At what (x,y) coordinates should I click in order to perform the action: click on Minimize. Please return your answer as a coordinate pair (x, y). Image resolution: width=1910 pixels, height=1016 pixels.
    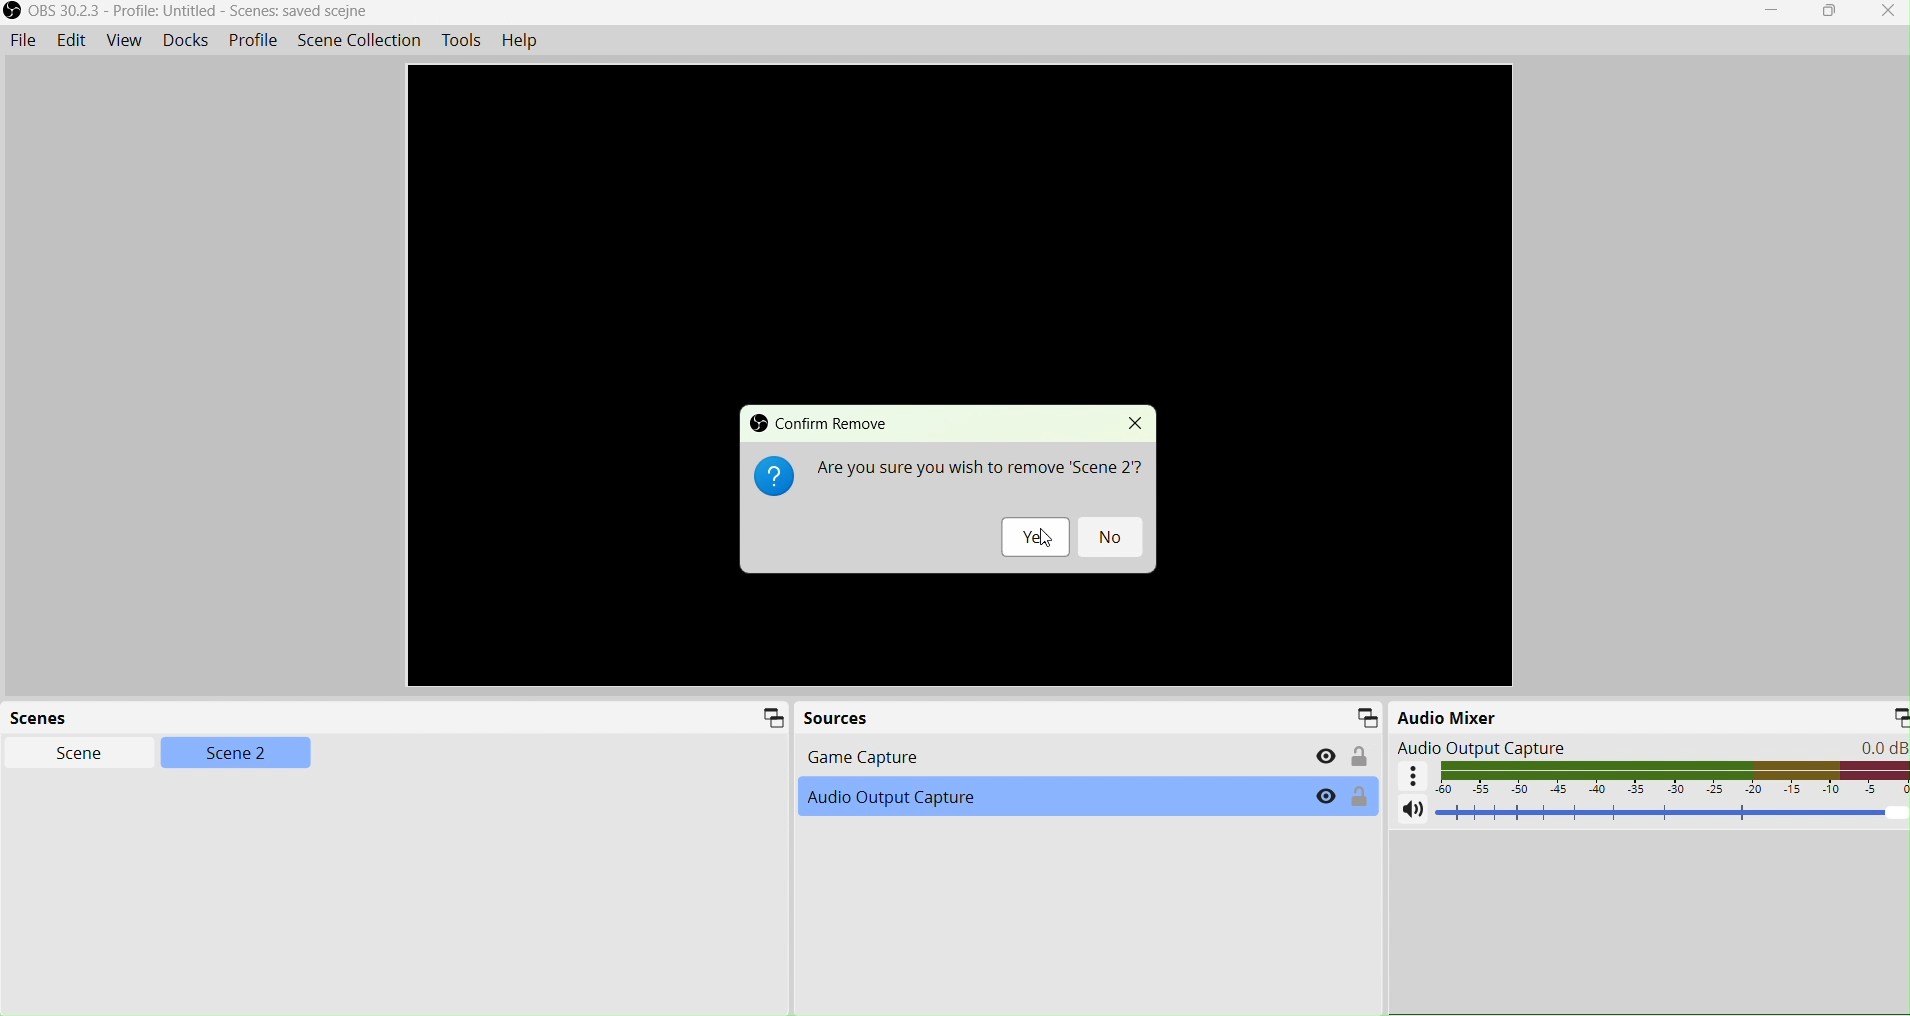
    Looking at the image, I should click on (769, 721).